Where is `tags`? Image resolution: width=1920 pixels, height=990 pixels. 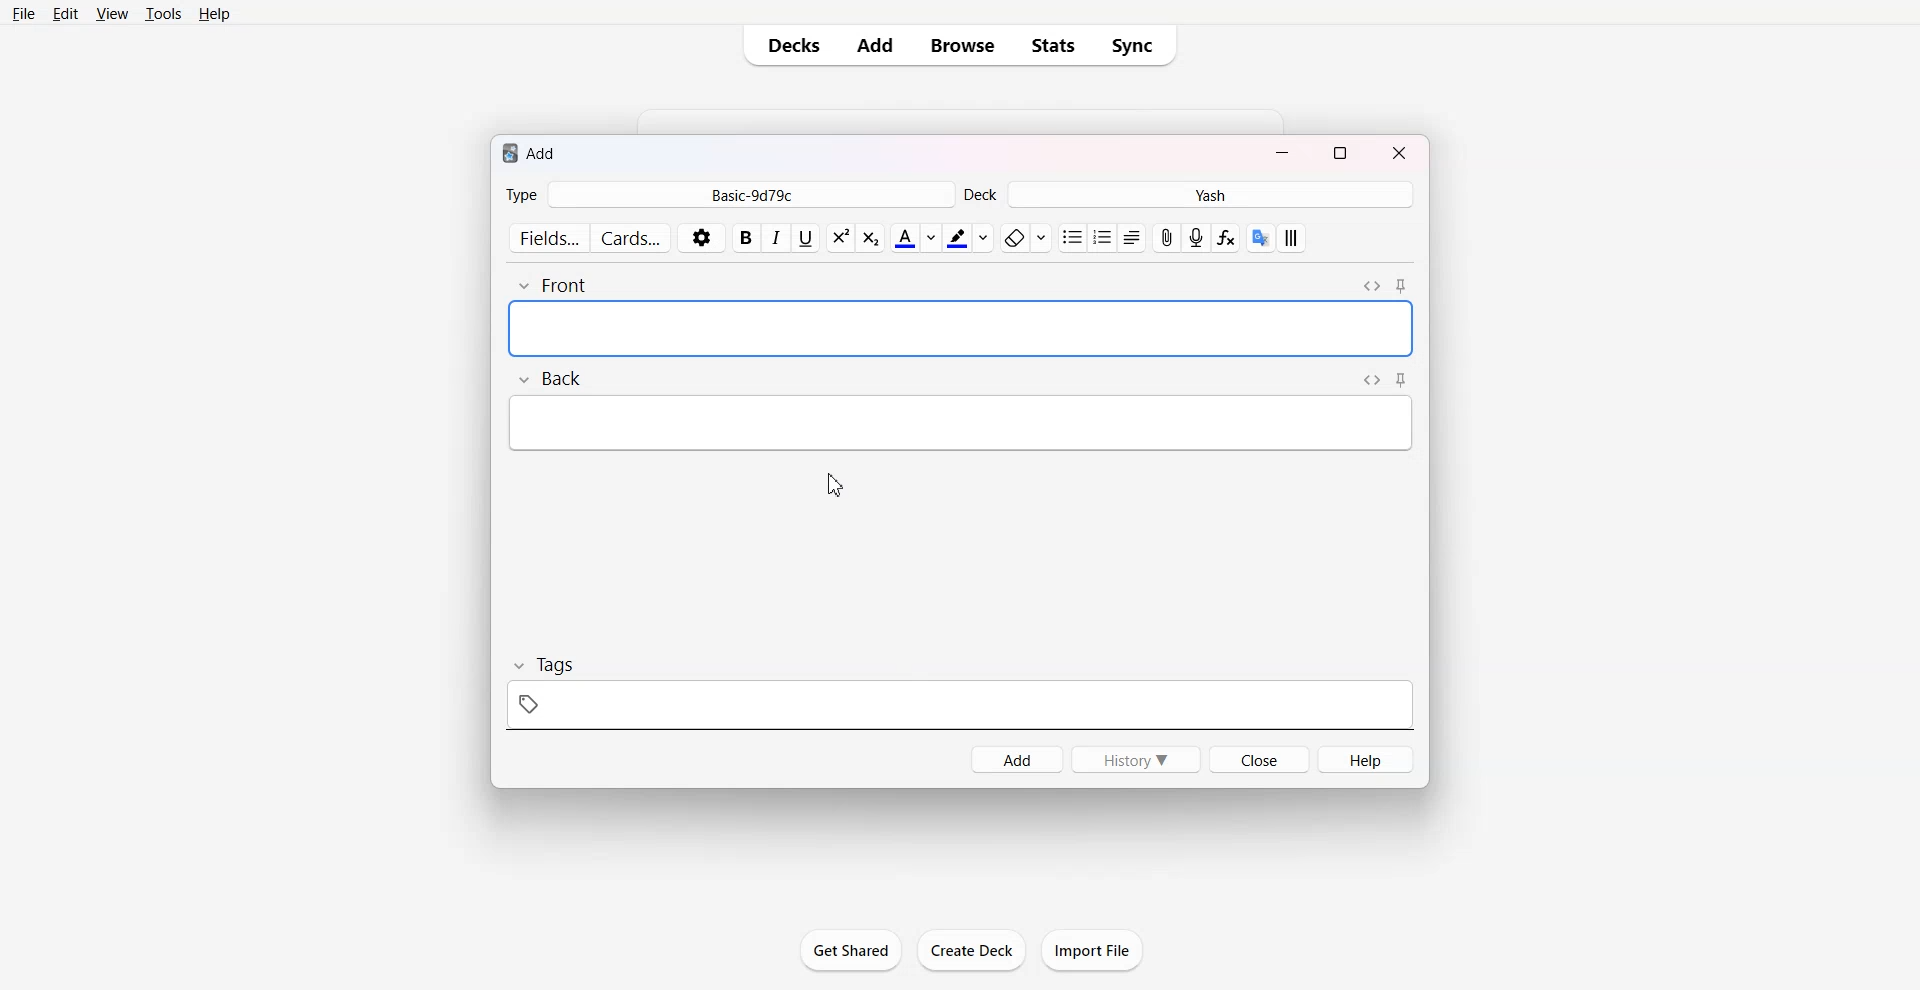
tags is located at coordinates (963, 704).